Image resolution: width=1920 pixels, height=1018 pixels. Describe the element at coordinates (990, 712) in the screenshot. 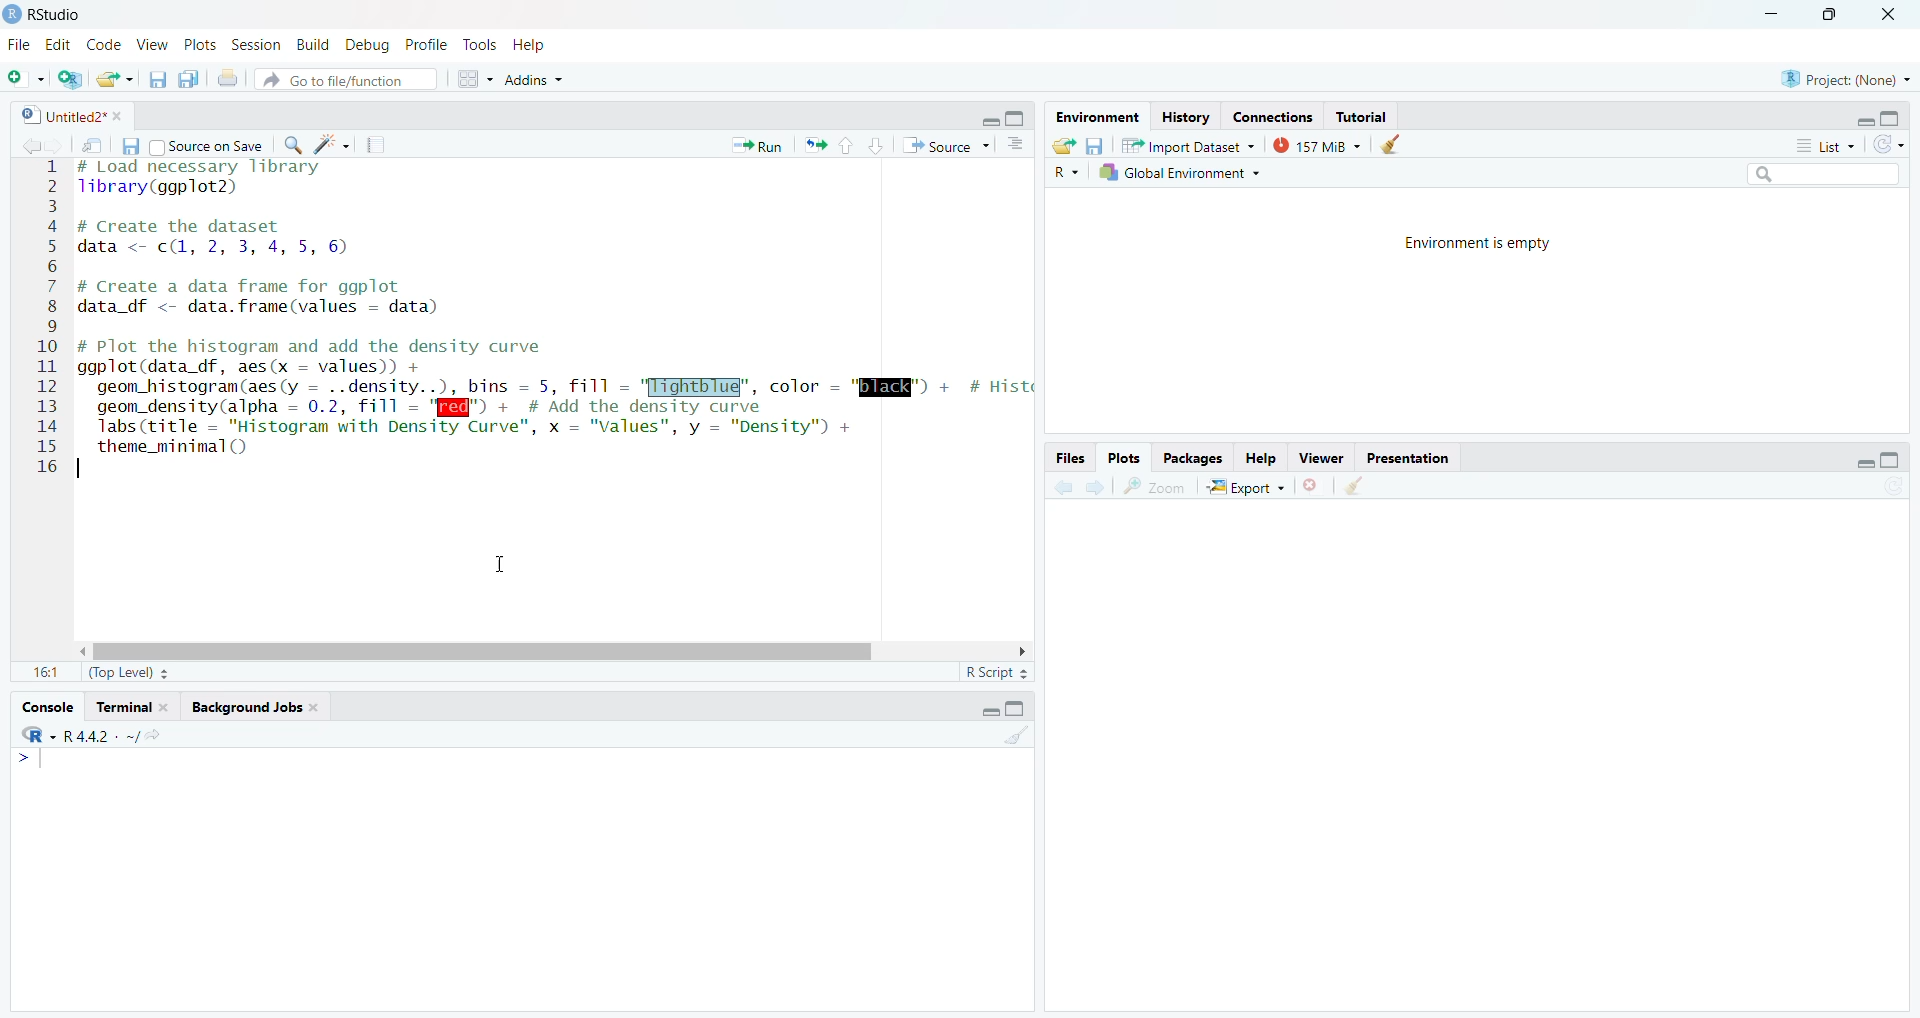

I see `minimize` at that location.